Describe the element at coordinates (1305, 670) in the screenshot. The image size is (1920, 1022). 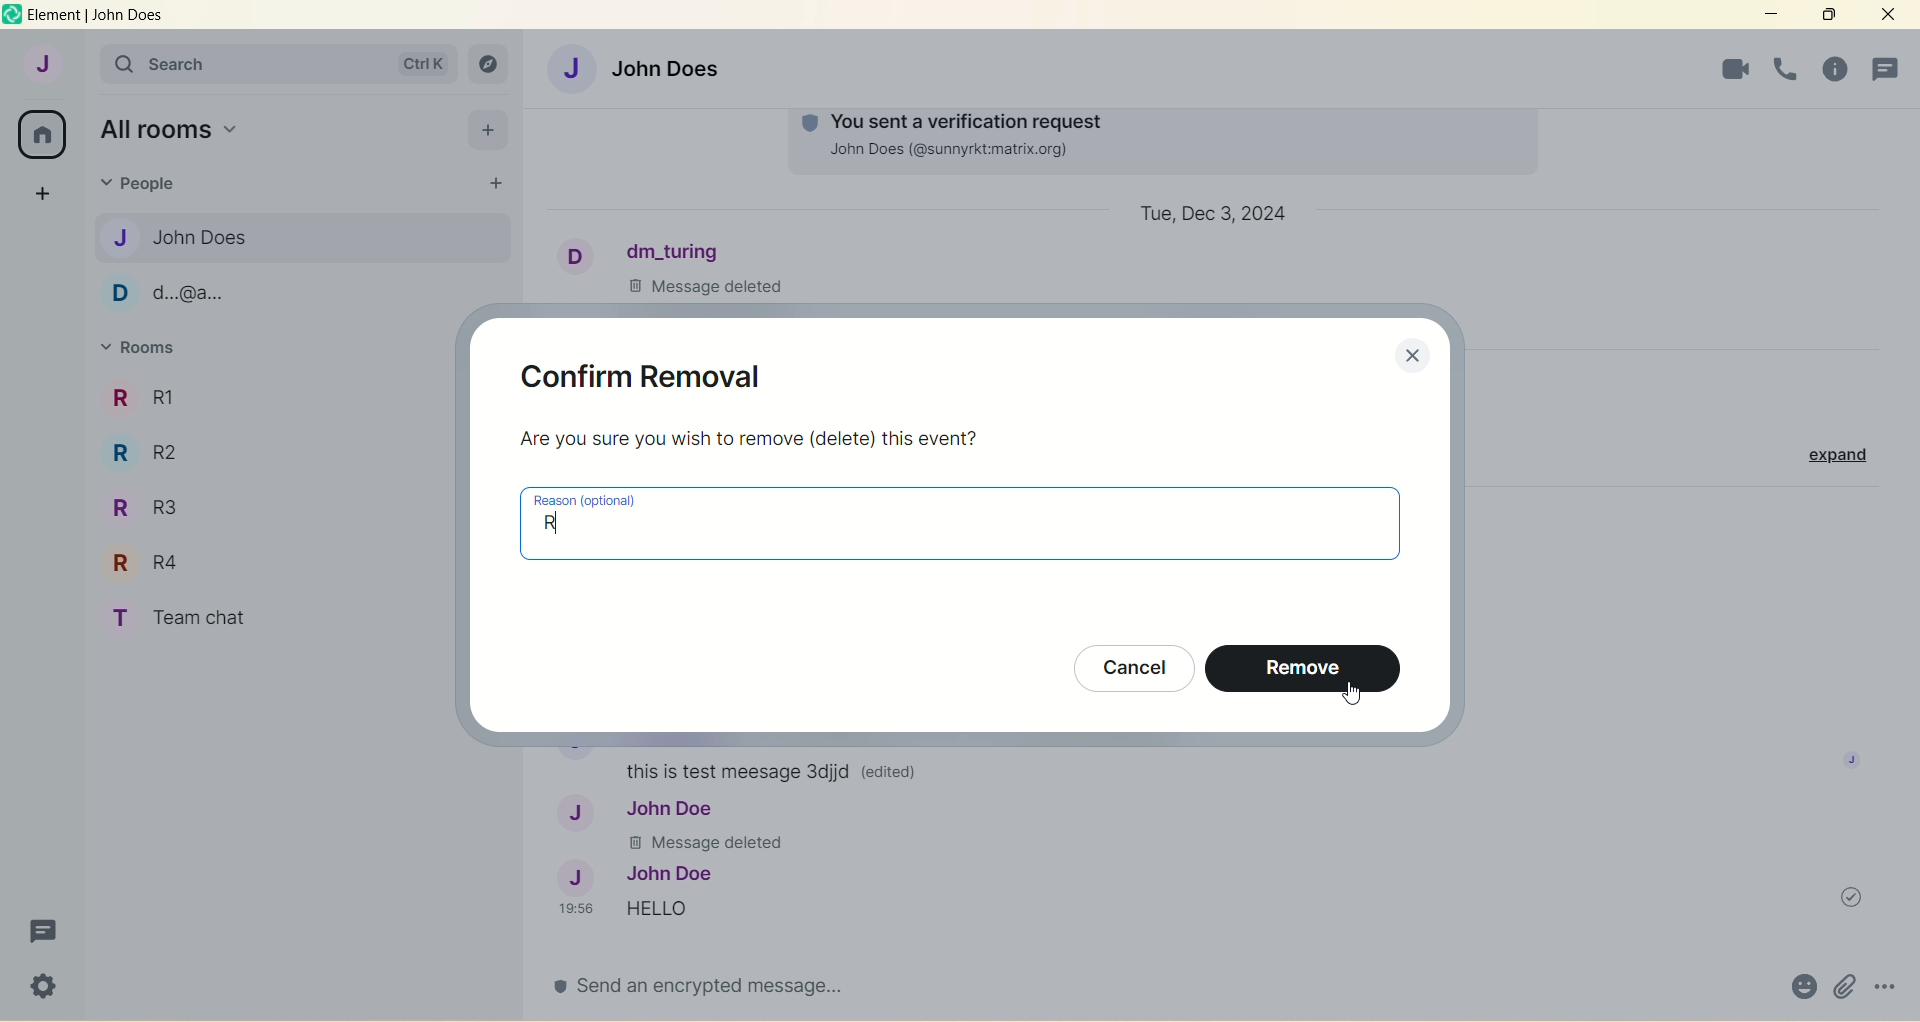
I see `remove` at that location.